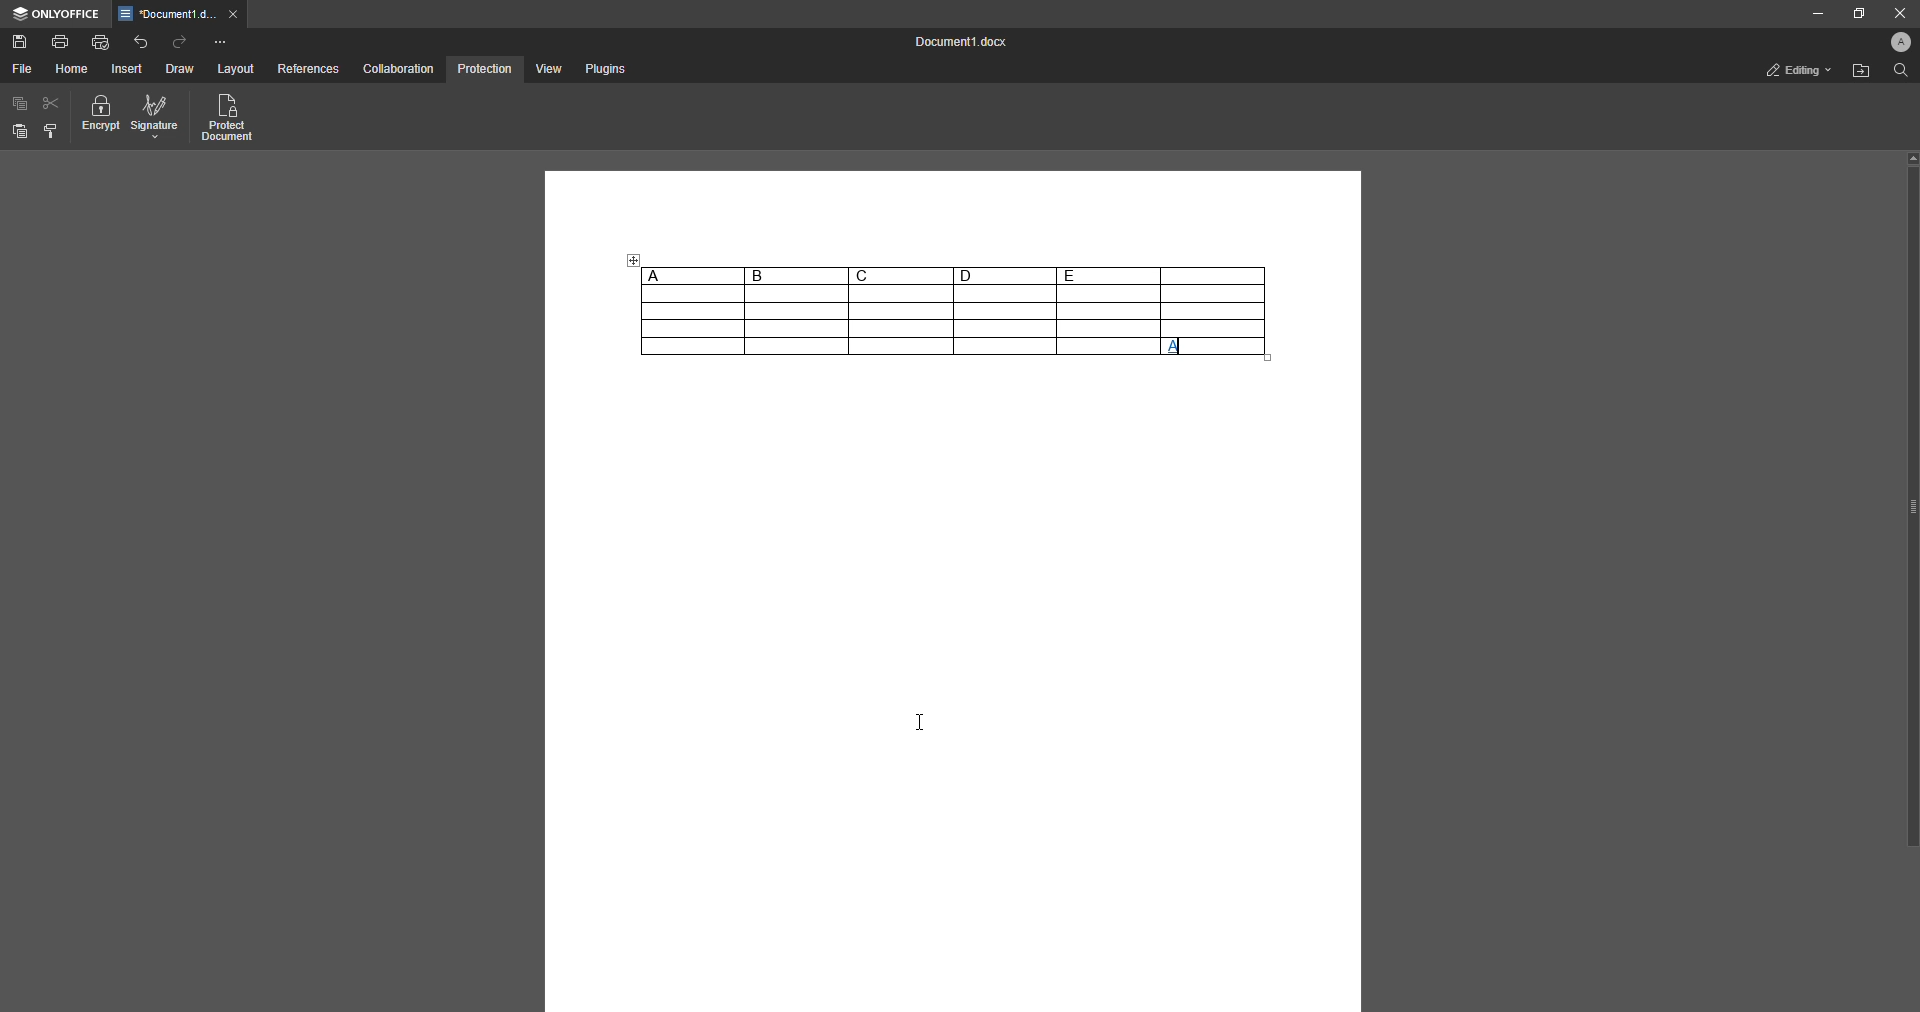 This screenshot has height=1012, width=1920. I want to click on Signature, so click(155, 118).